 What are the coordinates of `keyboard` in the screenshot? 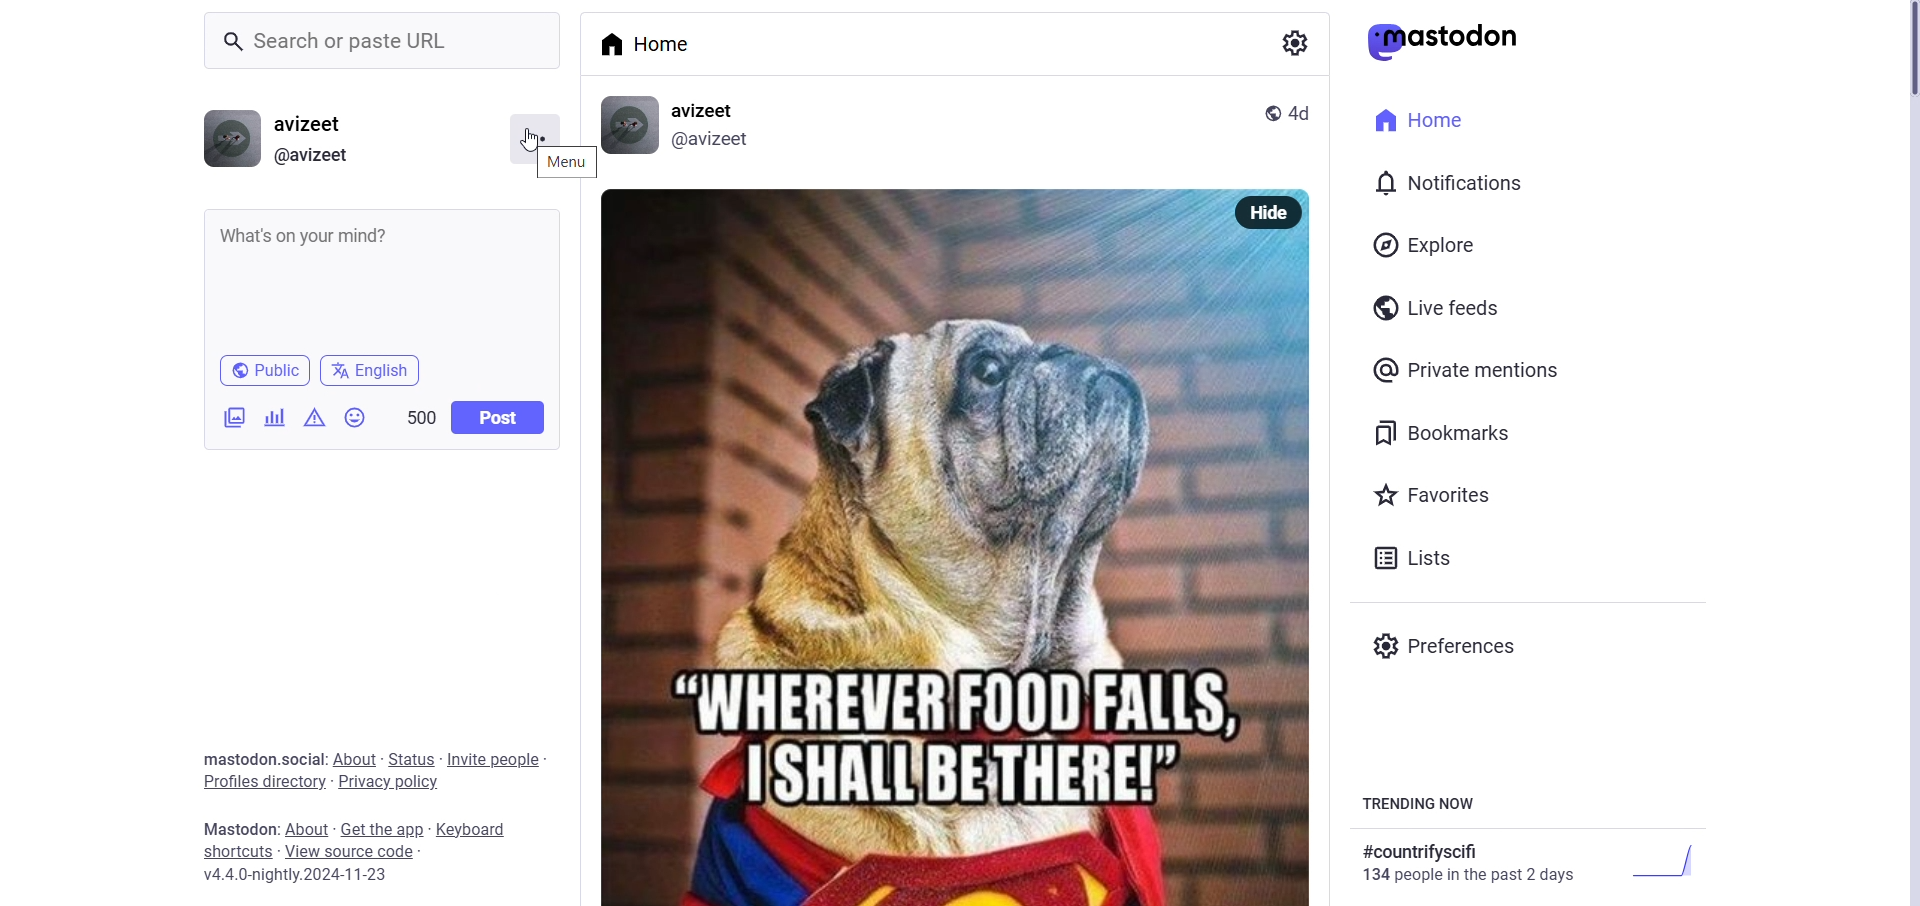 It's located at (473, 829).